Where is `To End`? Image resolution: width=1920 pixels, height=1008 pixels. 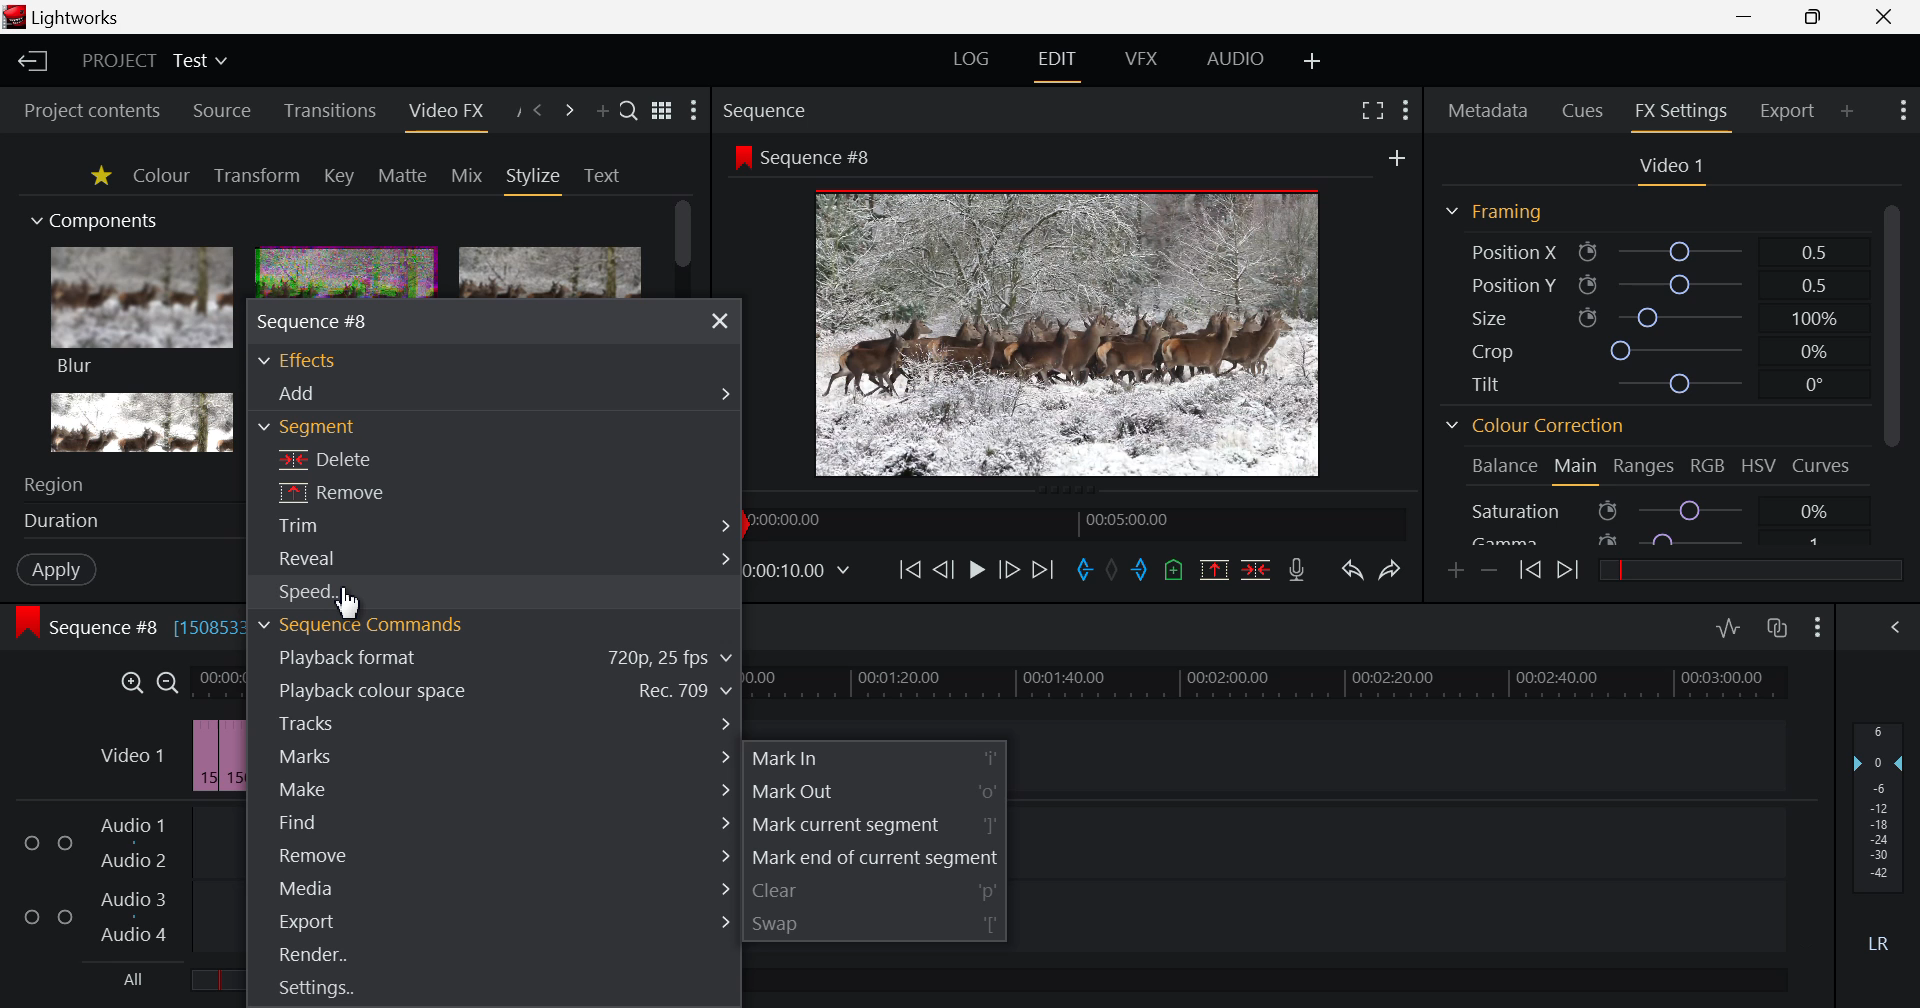 To End is located at coordinates (1043, 571).